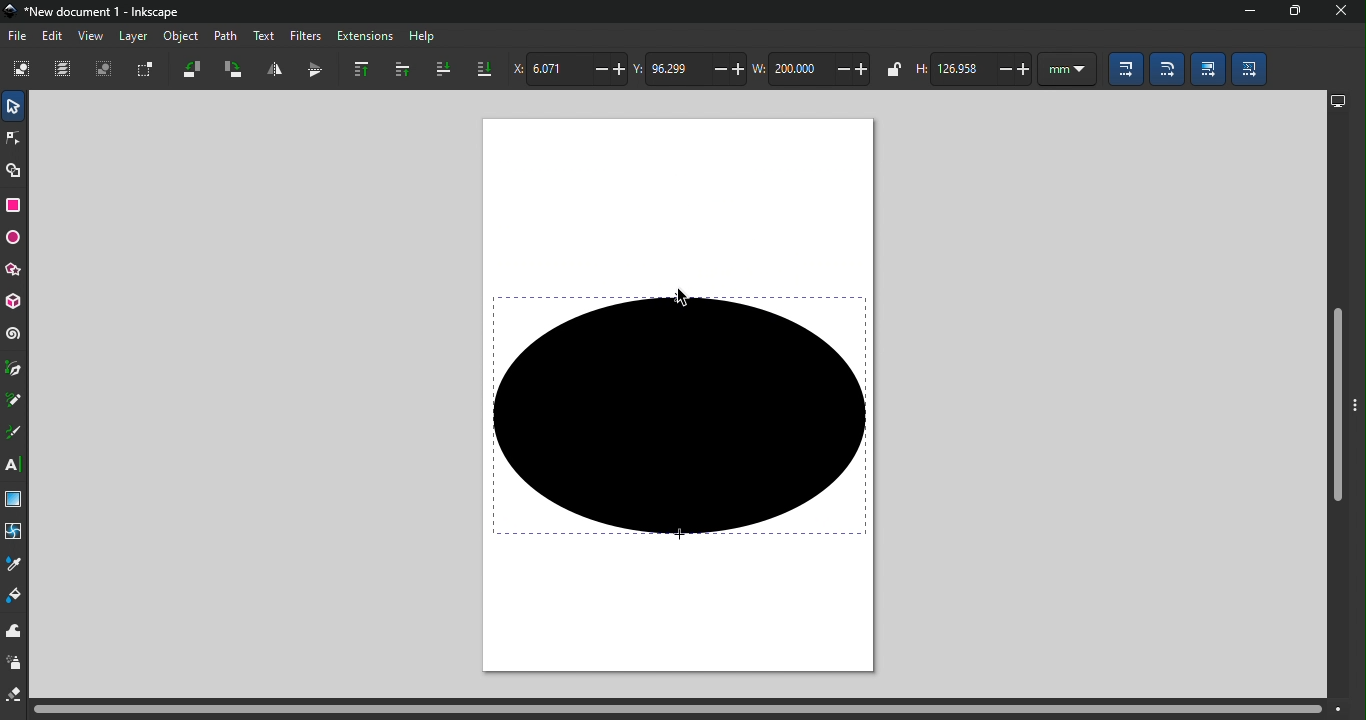 Image resolution: width=1366 pixels, height=720 pixels. What do you see at coordinates (571, 70) in the screenshot?
I see `Horizontal coordinate of selection` at bounding box center [571, 70].